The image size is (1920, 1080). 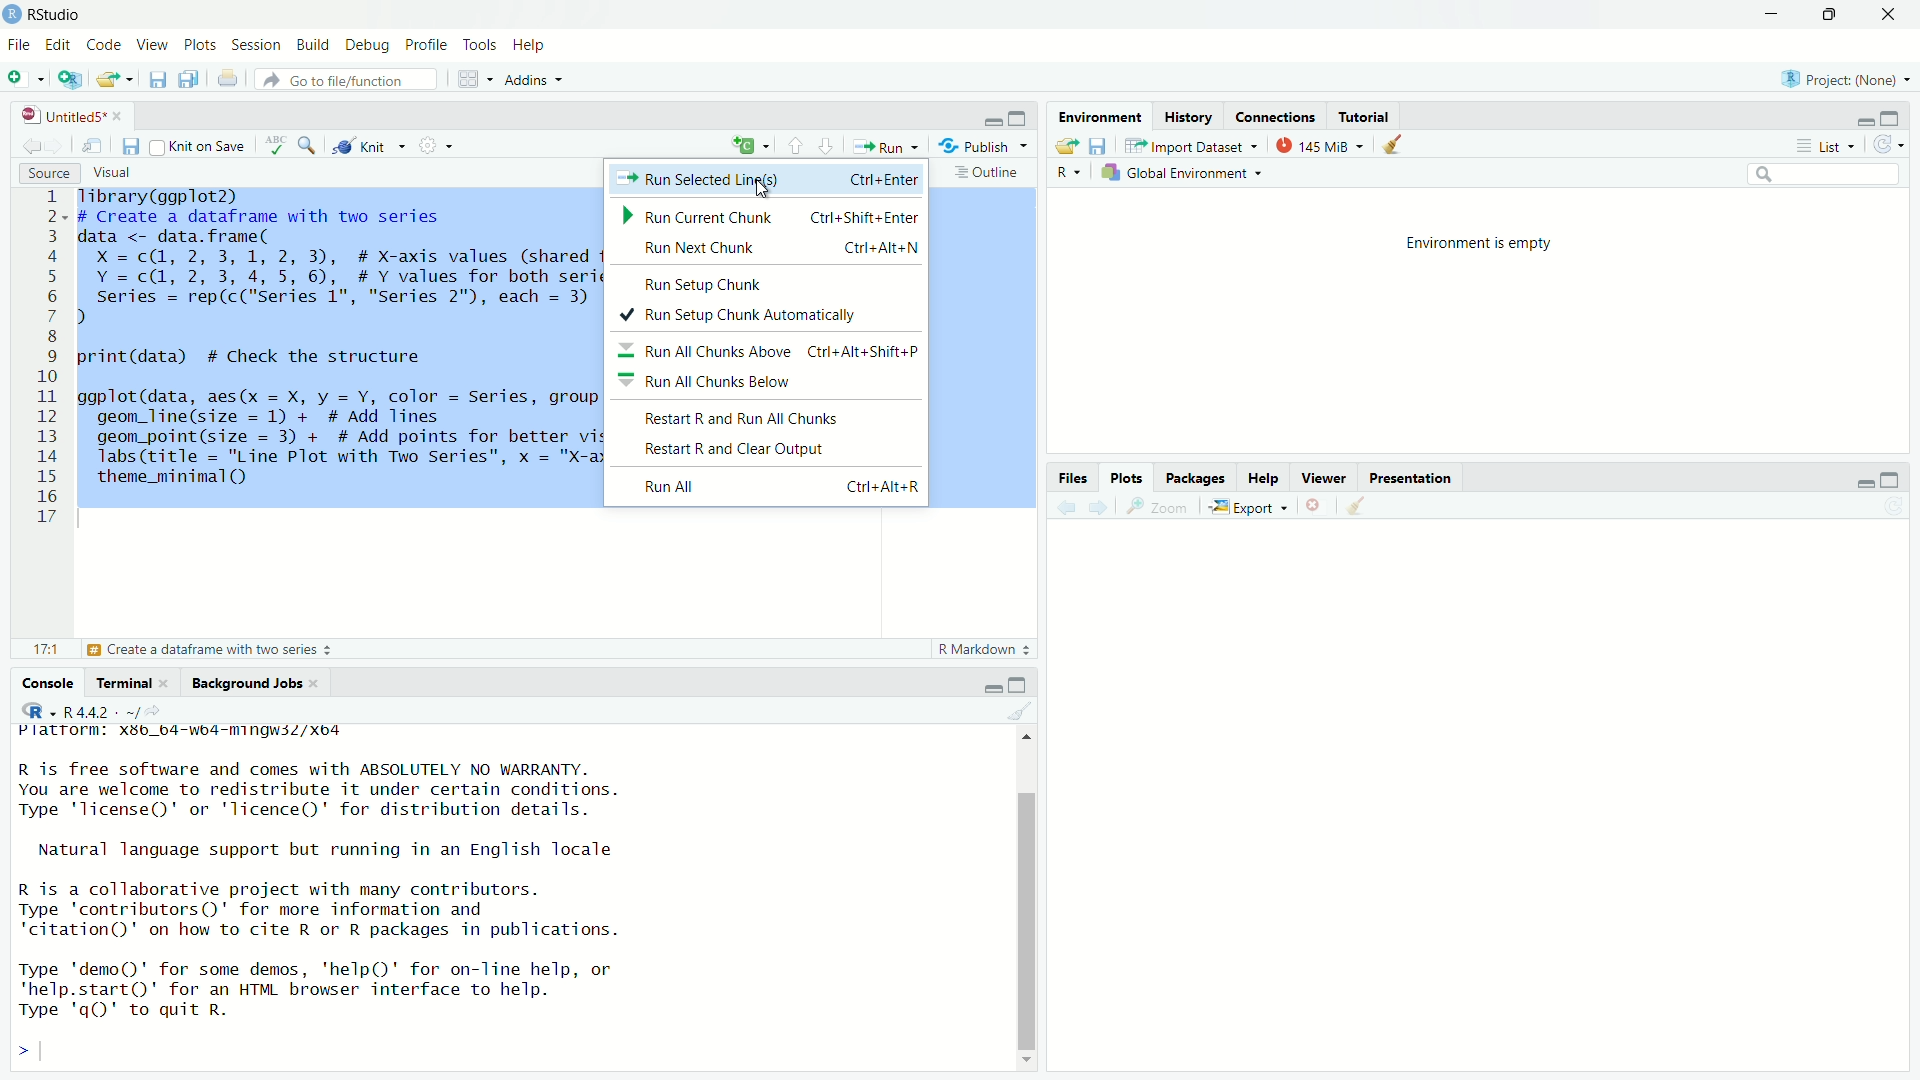 What do you see at coordinates (539, 83) in the screenshot?
I see `Addns` at bounding box center [539, 83].